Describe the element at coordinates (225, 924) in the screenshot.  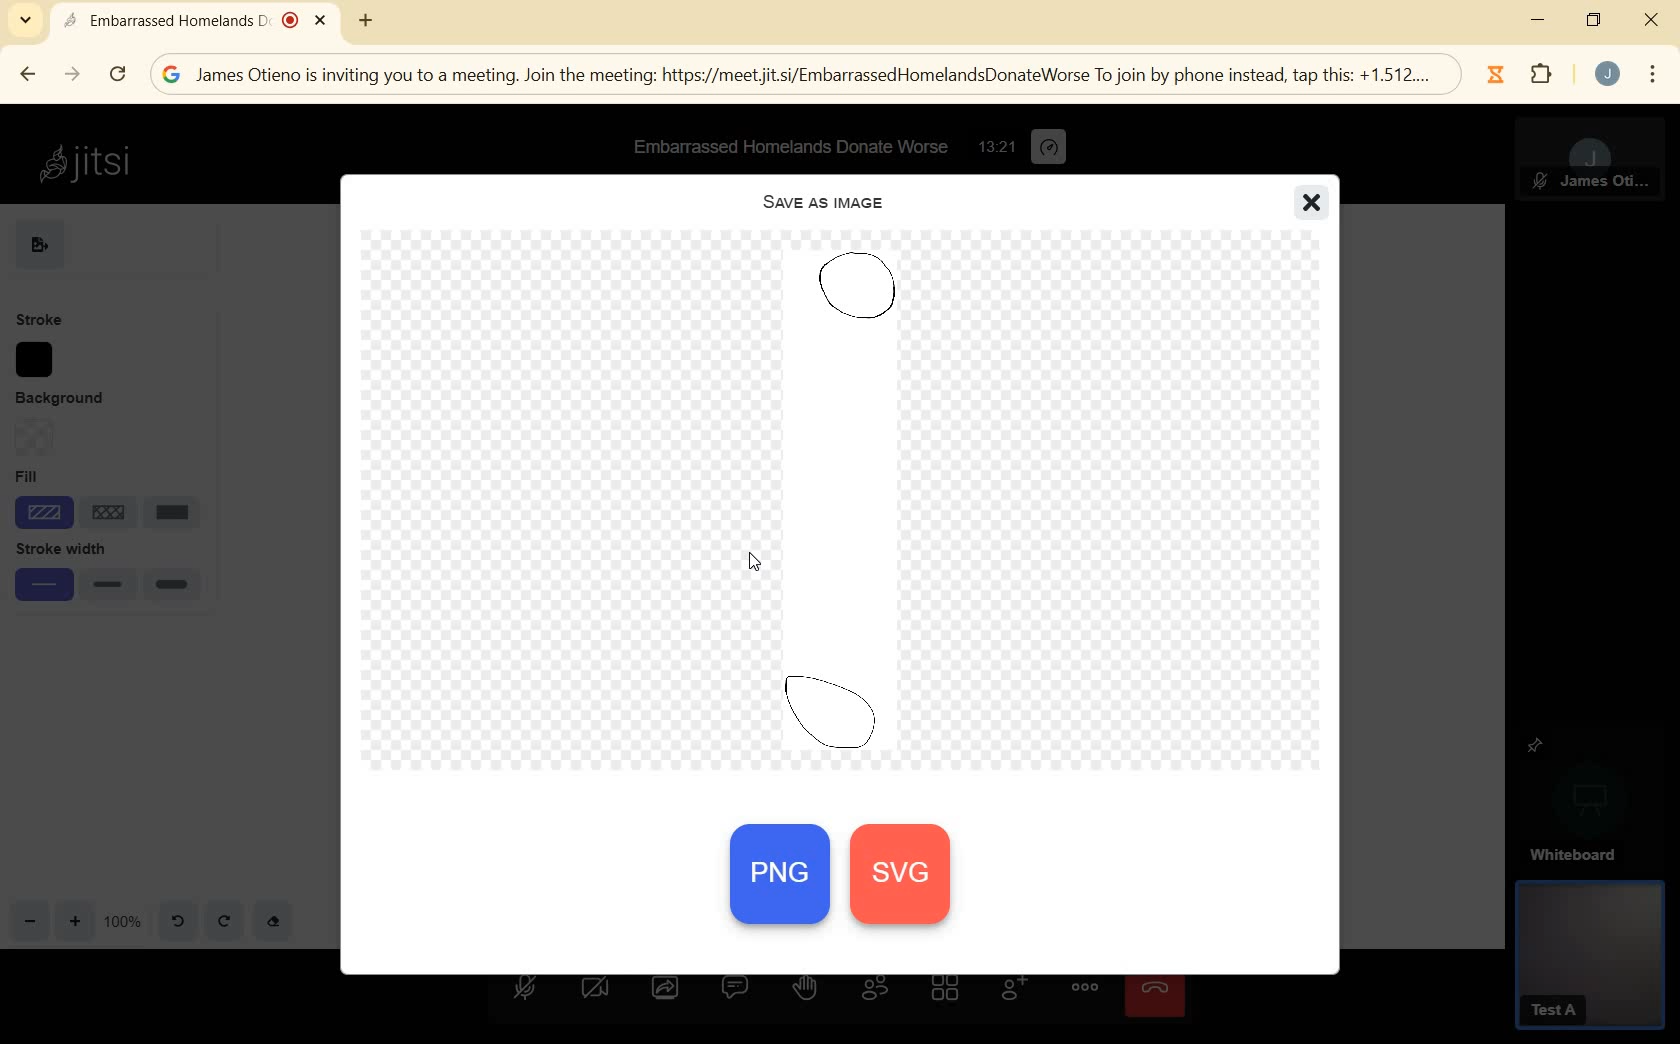
I see `redo` at that location.